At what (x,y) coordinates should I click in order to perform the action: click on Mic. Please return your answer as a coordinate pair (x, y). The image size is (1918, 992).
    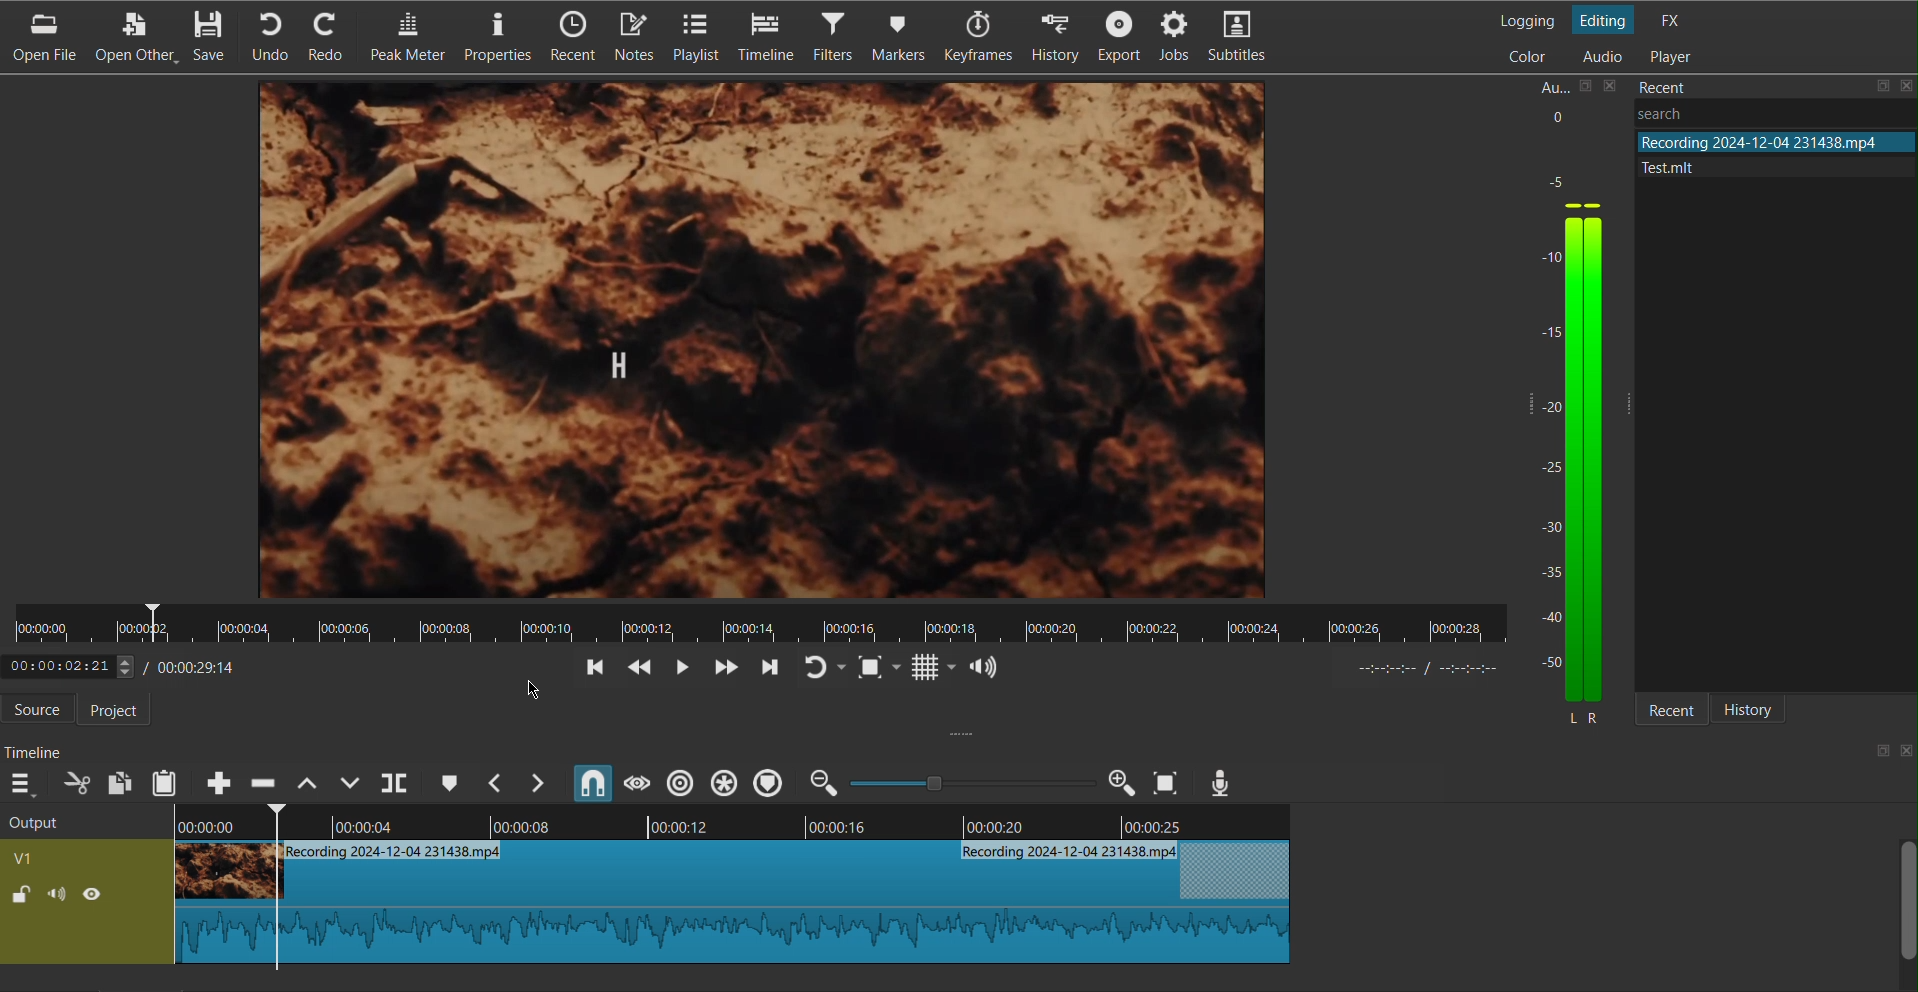
    Looking at the image, I should click on (1221, 782).